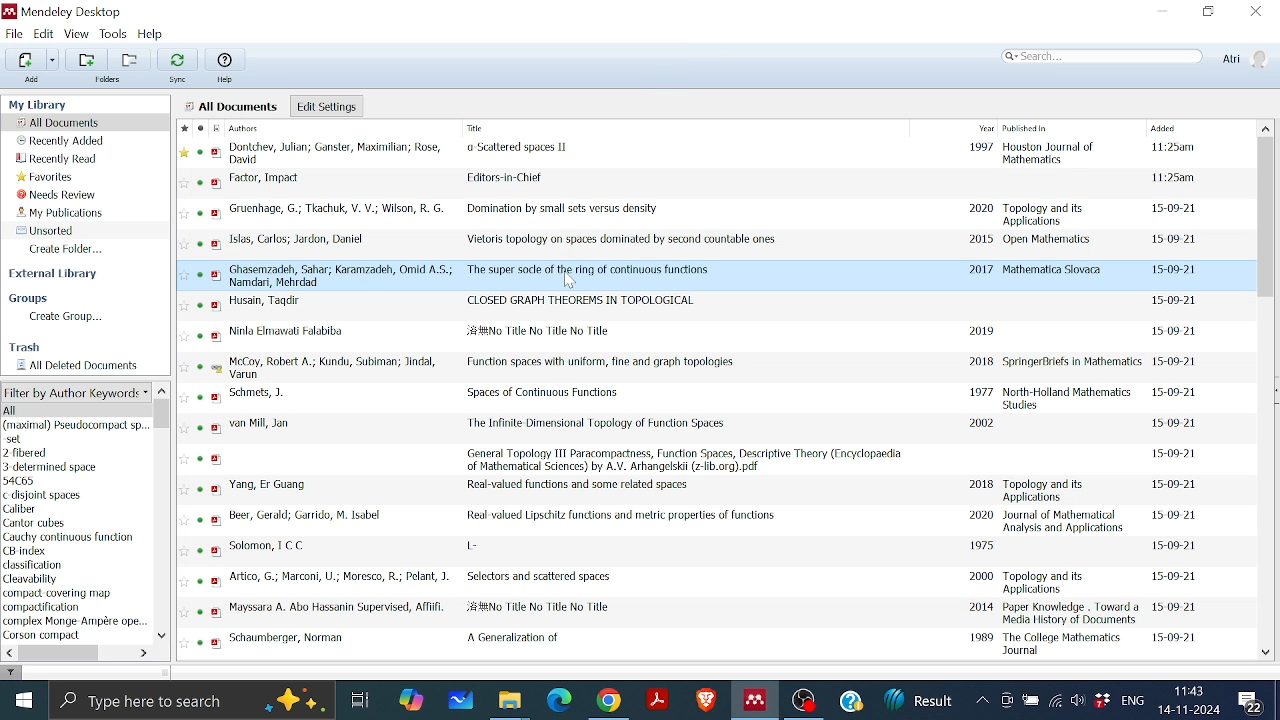 This screenshot has width=1280, height=720. I want to click on All documents, so click(60, 123).